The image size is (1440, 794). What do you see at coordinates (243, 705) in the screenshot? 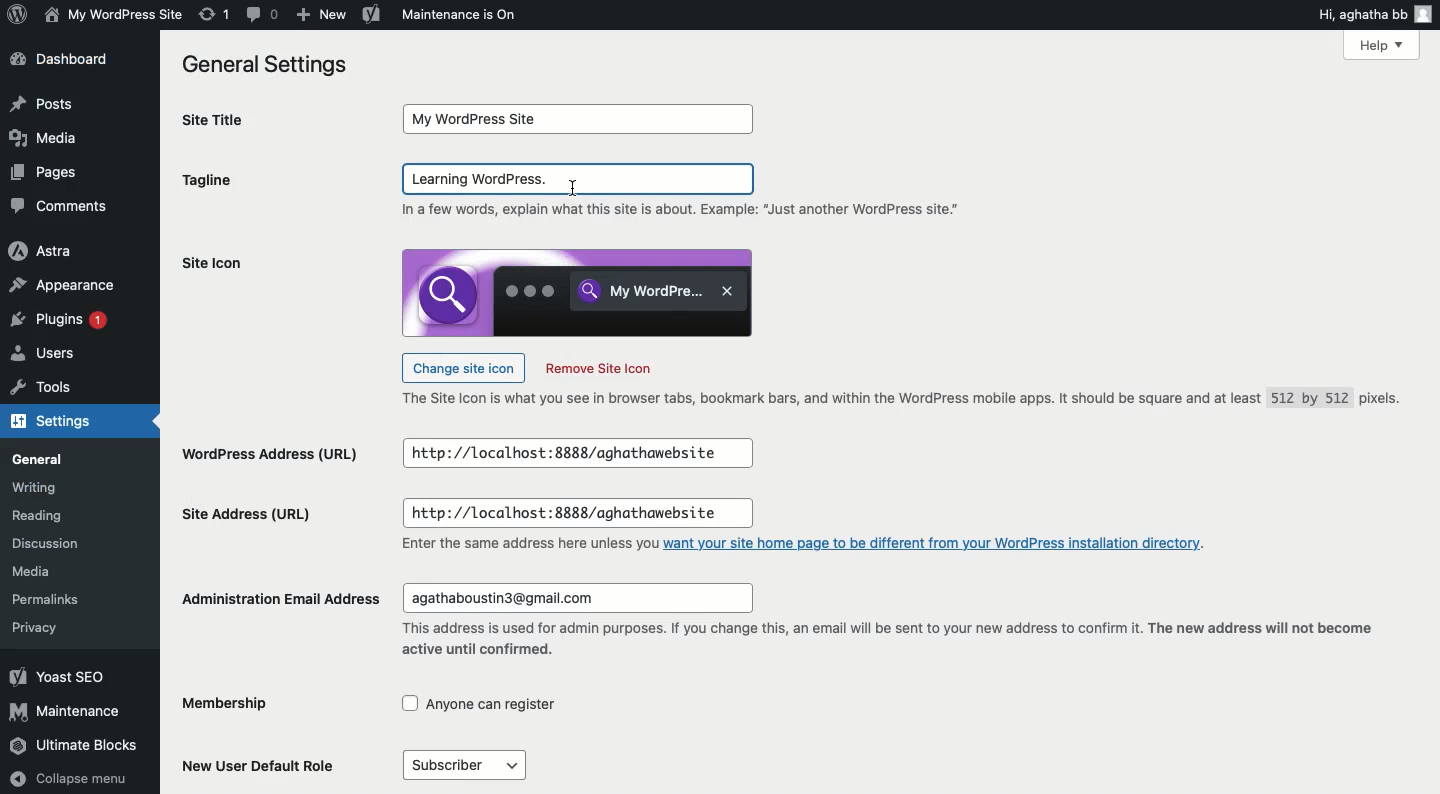
I see `Membership` at bounding box center [243, 705].